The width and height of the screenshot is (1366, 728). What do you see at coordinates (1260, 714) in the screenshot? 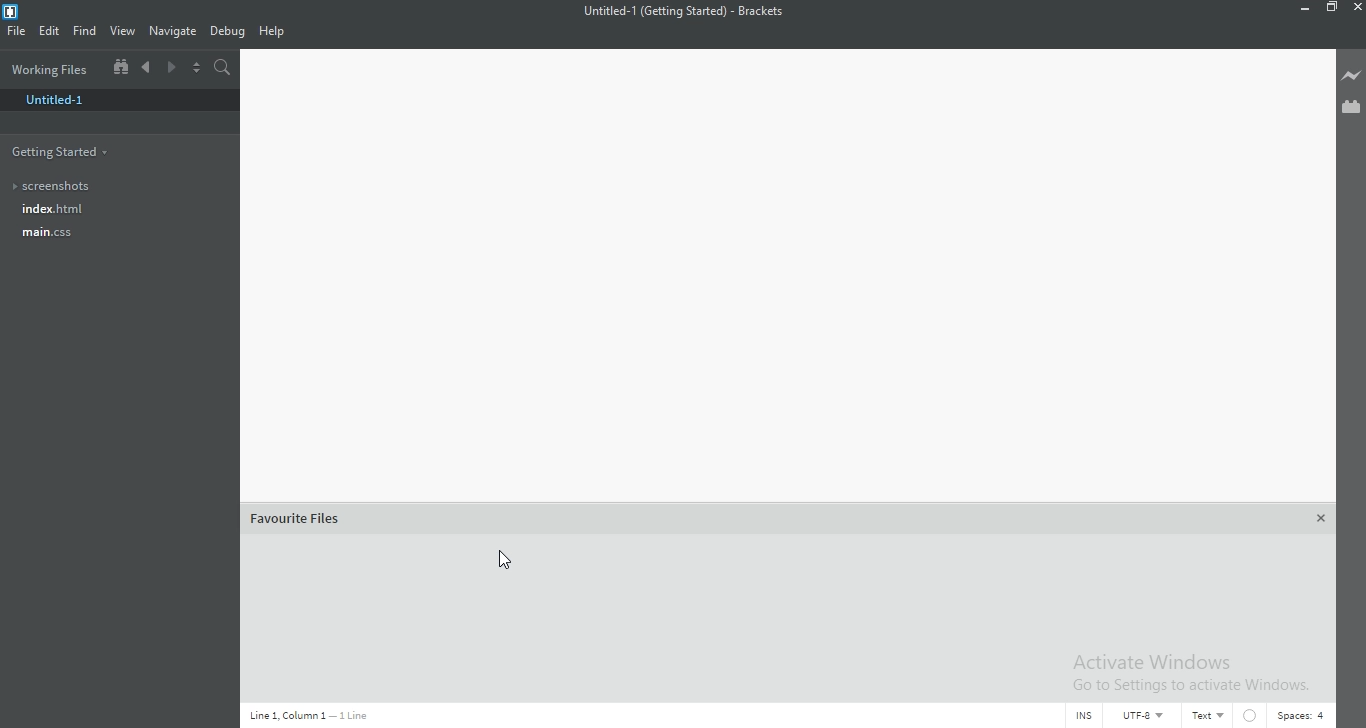
I see `Circle` at bounding box center [1260, 714].